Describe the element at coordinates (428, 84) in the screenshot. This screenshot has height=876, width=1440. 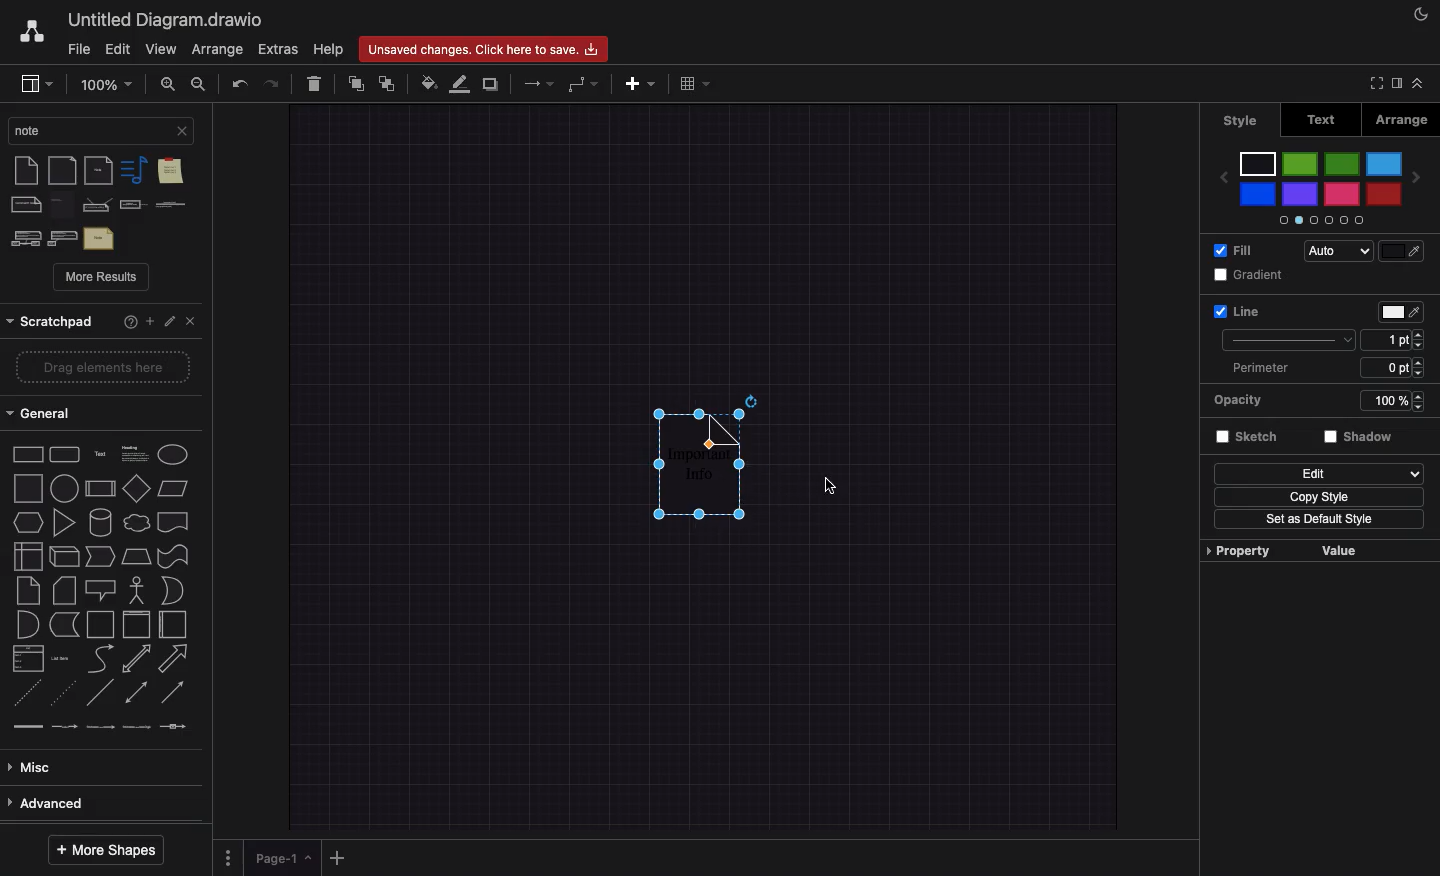
I see `Fill color` at that location.